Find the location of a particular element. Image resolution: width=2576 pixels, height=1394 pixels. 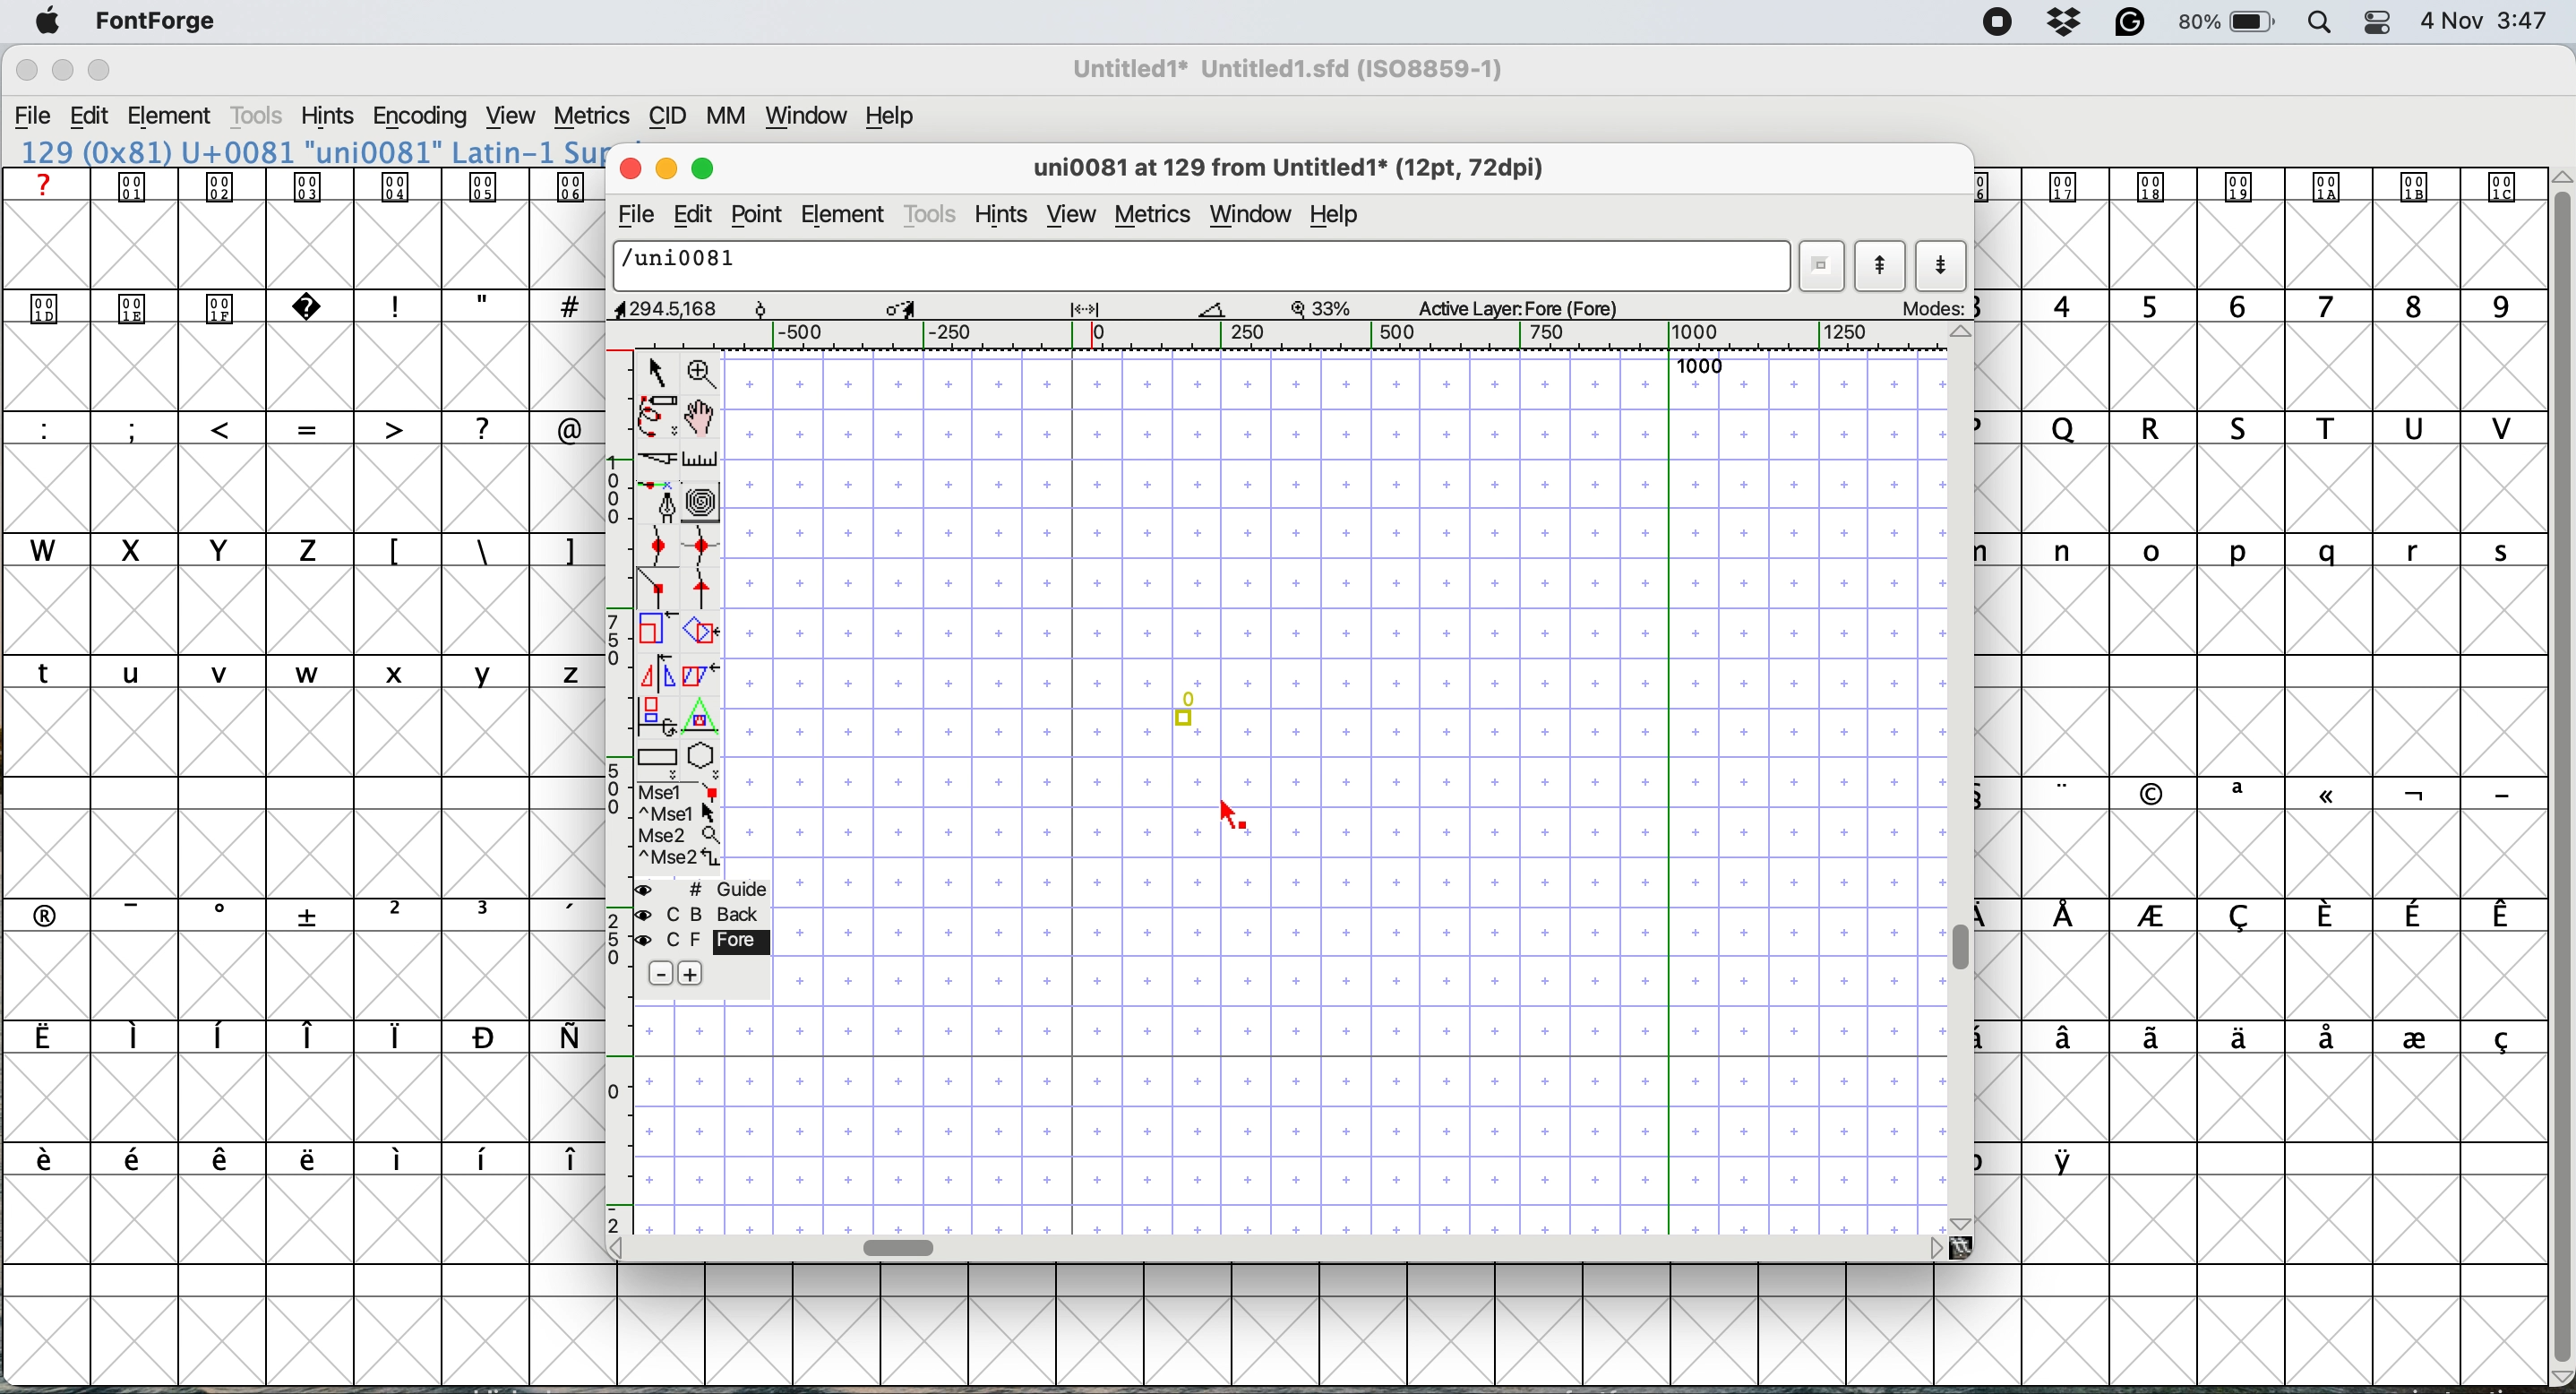

cursor position is located at coordinates (653, 307).